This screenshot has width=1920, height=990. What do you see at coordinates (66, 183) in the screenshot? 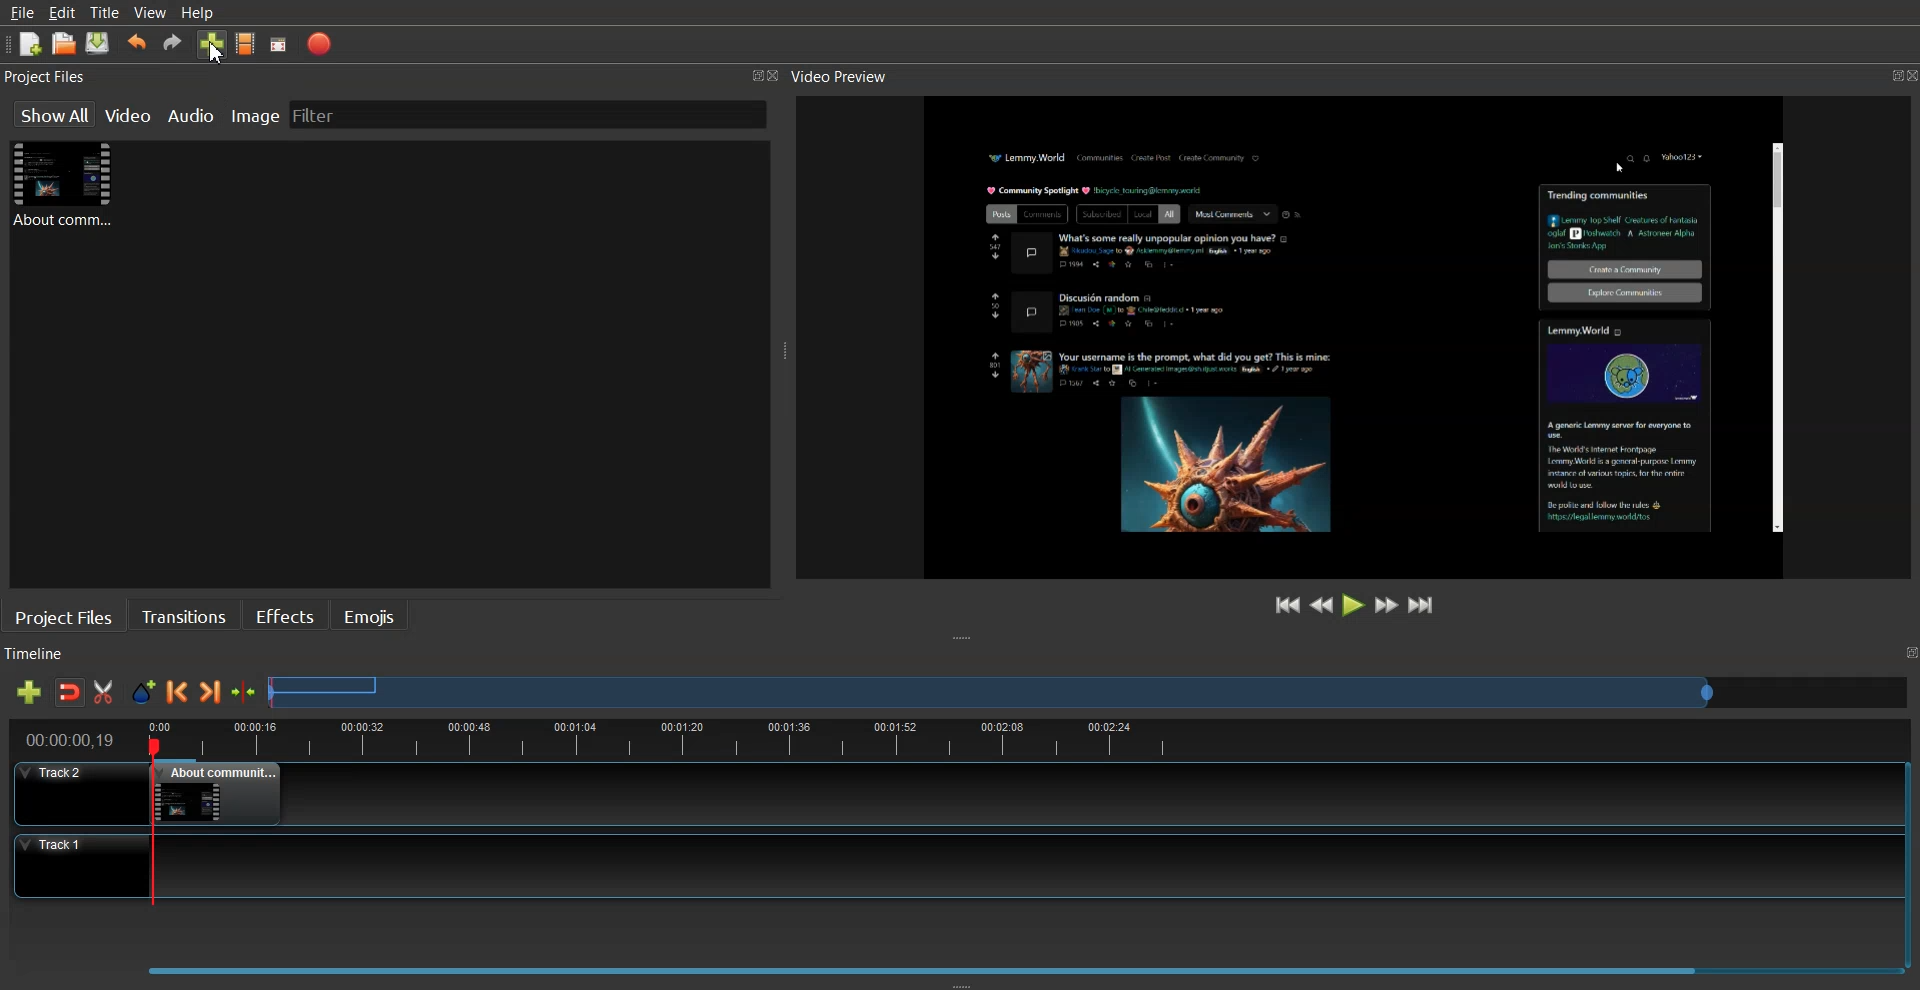
I see `Video File` at bounding box center [66, 183].